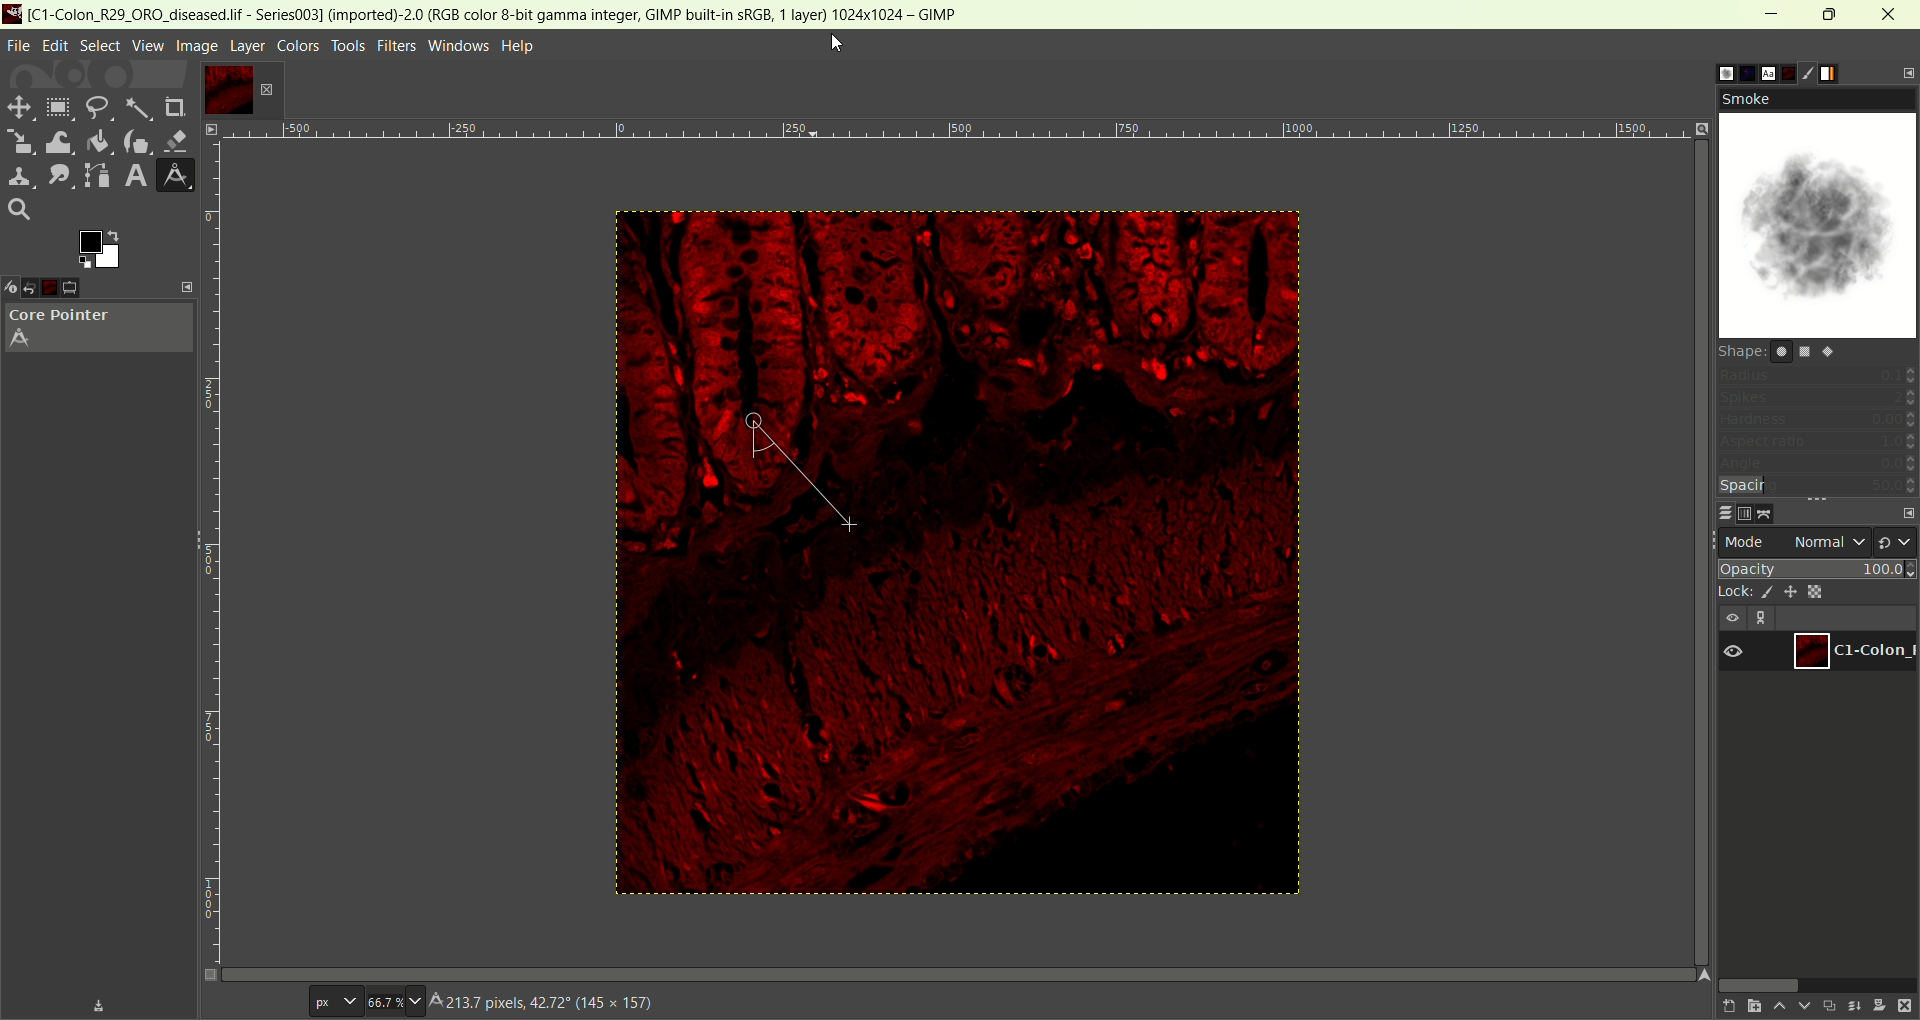 This screenshot has width=1920, height=1020. I want to click on path tool, so click(93, 174).